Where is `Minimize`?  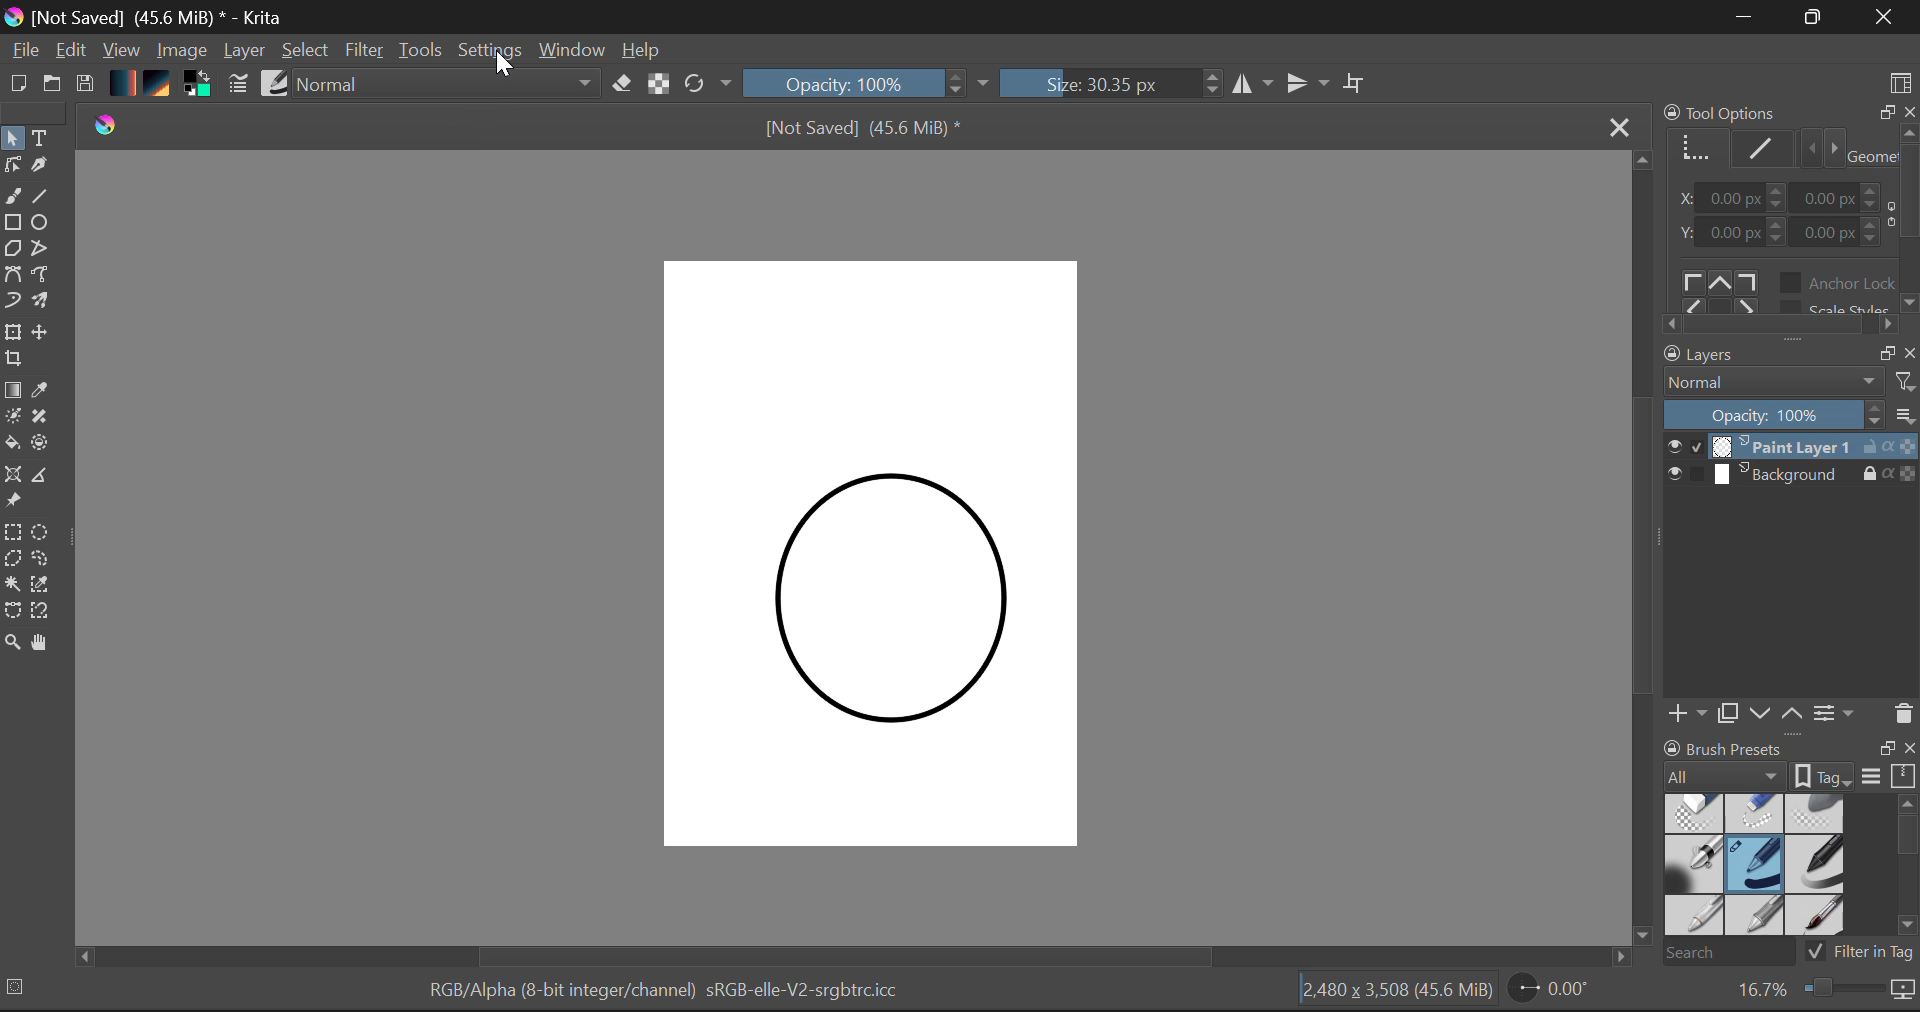 Minimize is located at coordinates (1814, 17).